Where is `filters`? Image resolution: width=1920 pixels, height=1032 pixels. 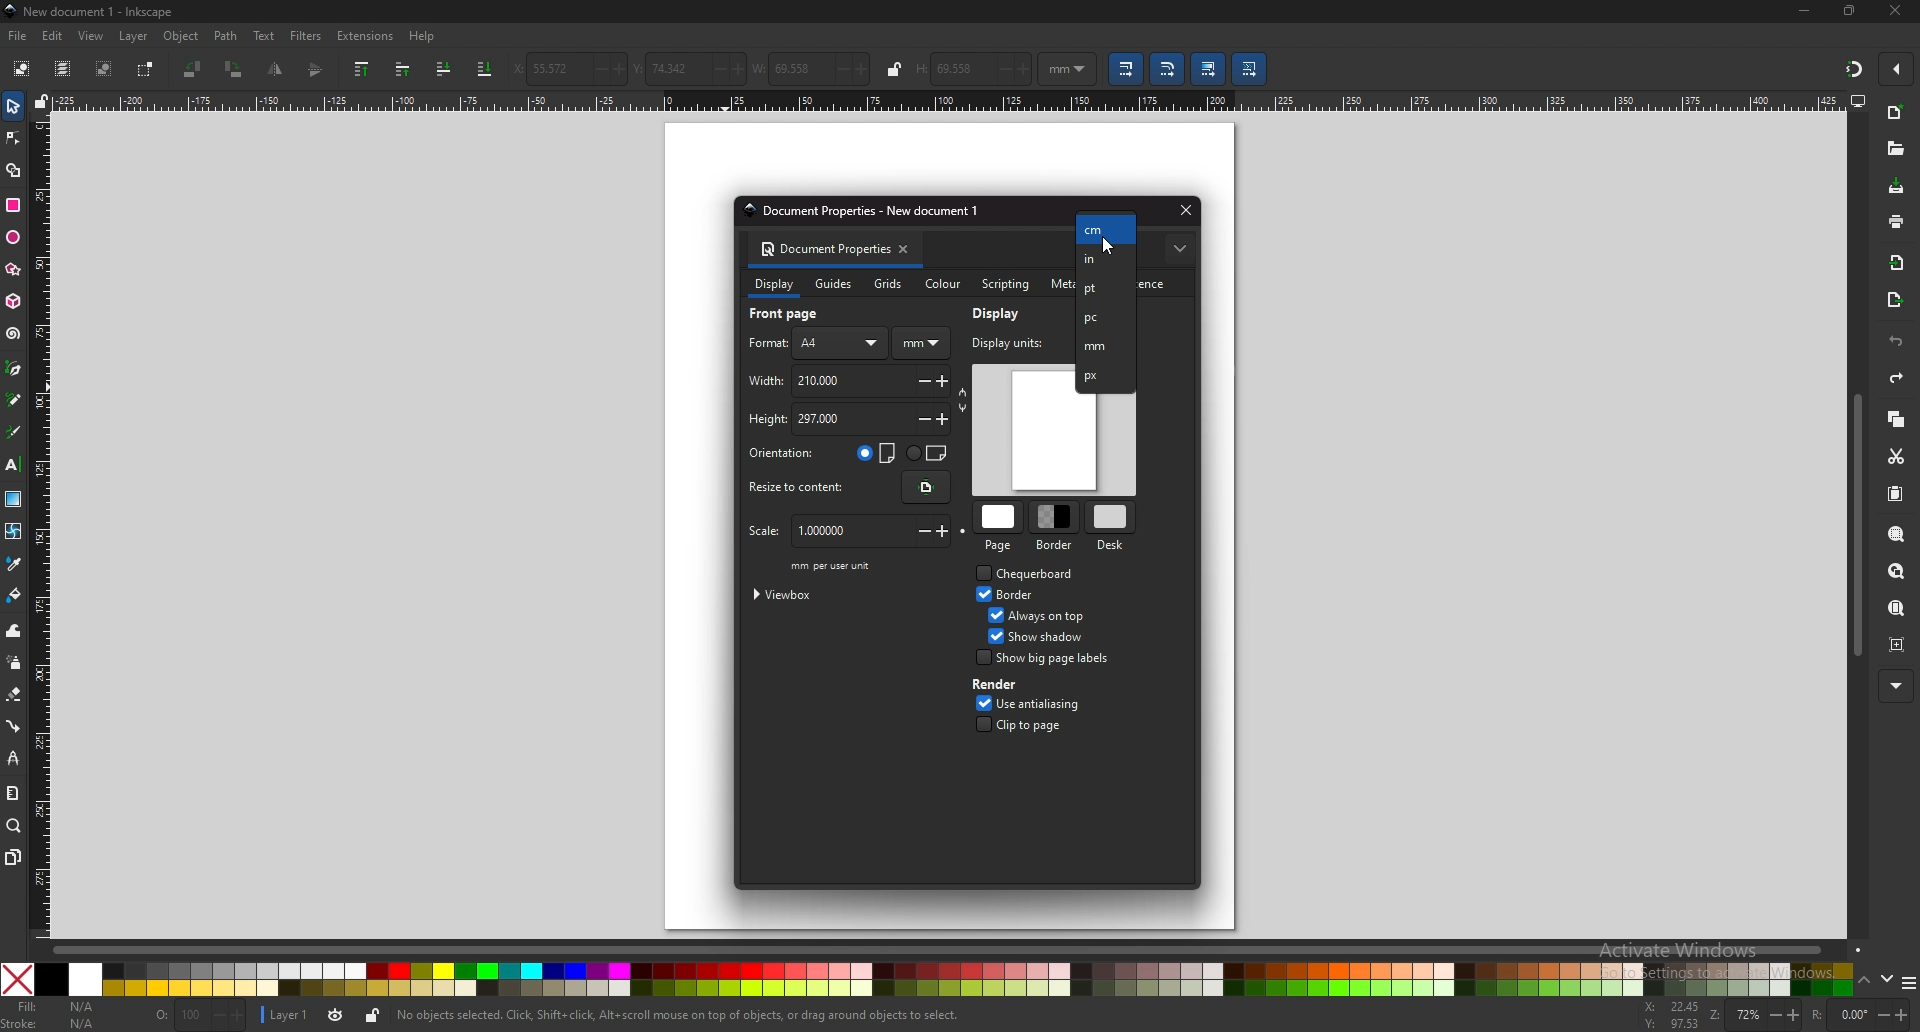 filters is located at coordinates (306, 35).